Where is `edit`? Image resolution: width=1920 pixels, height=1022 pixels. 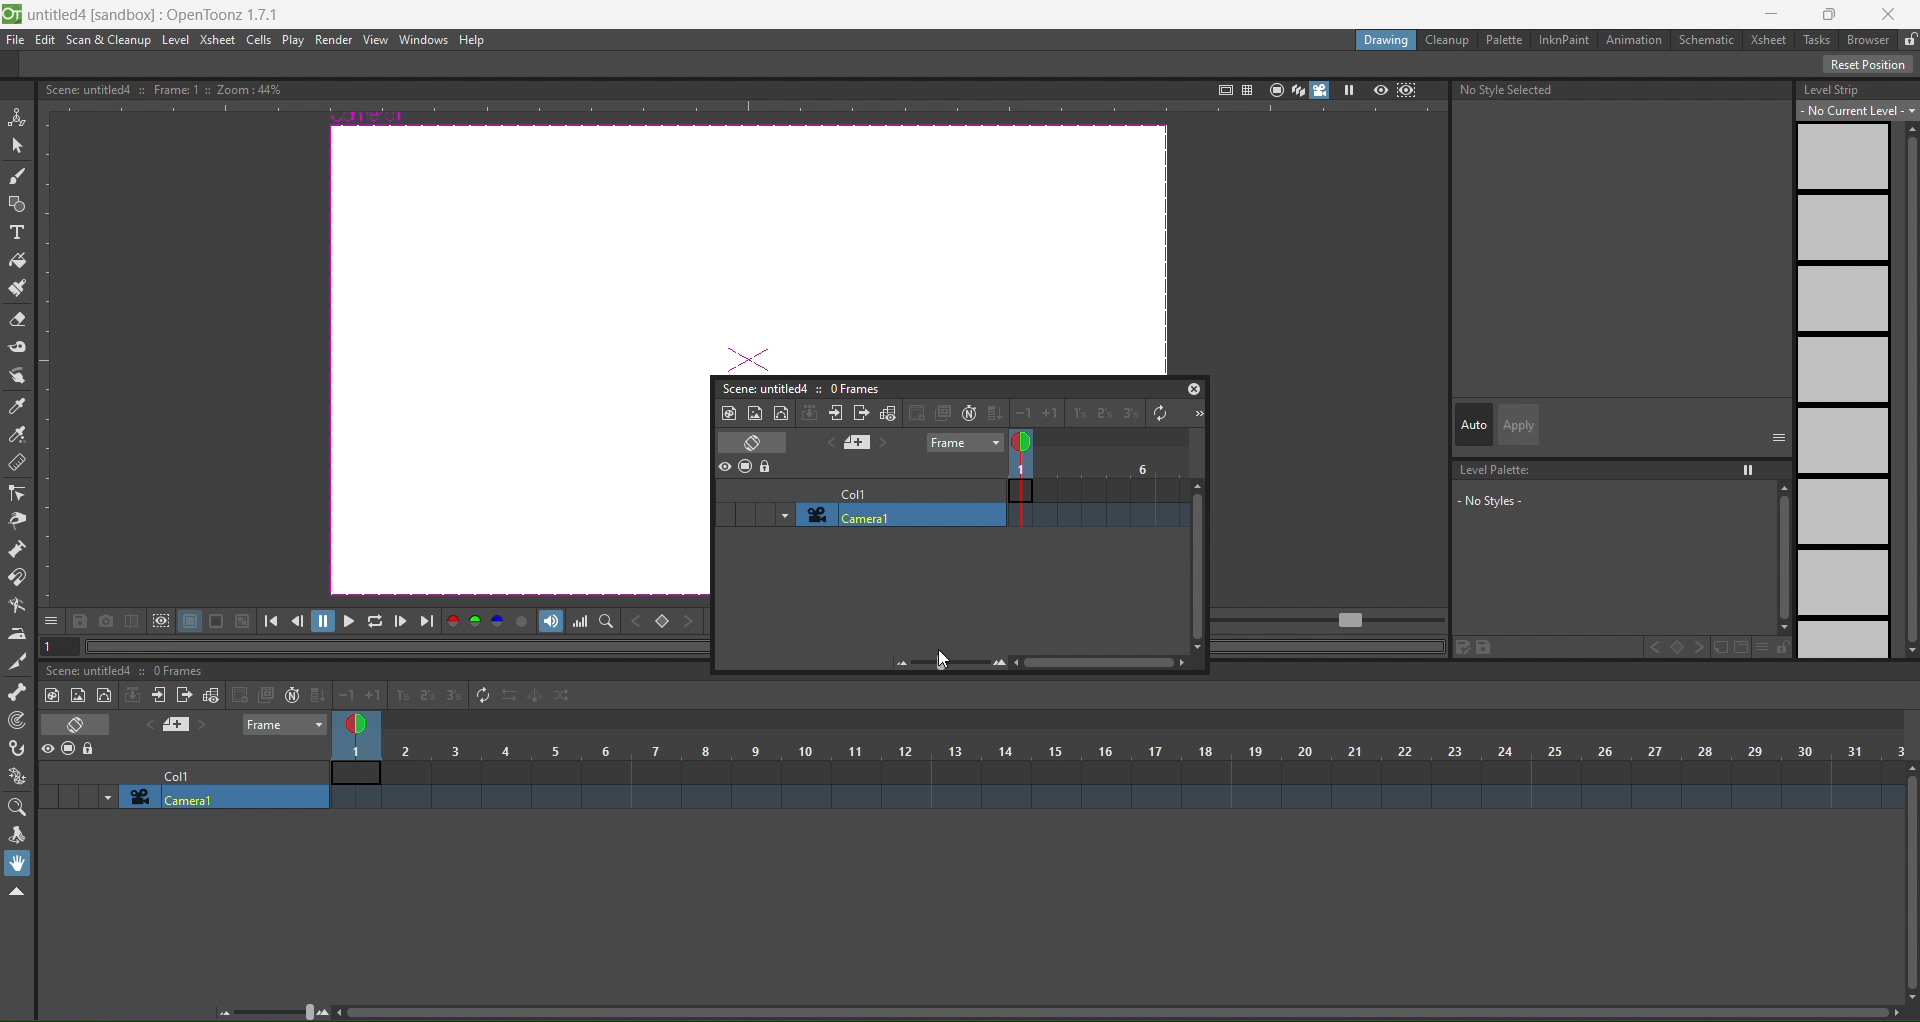
edit is located at coordinates (45, 40).